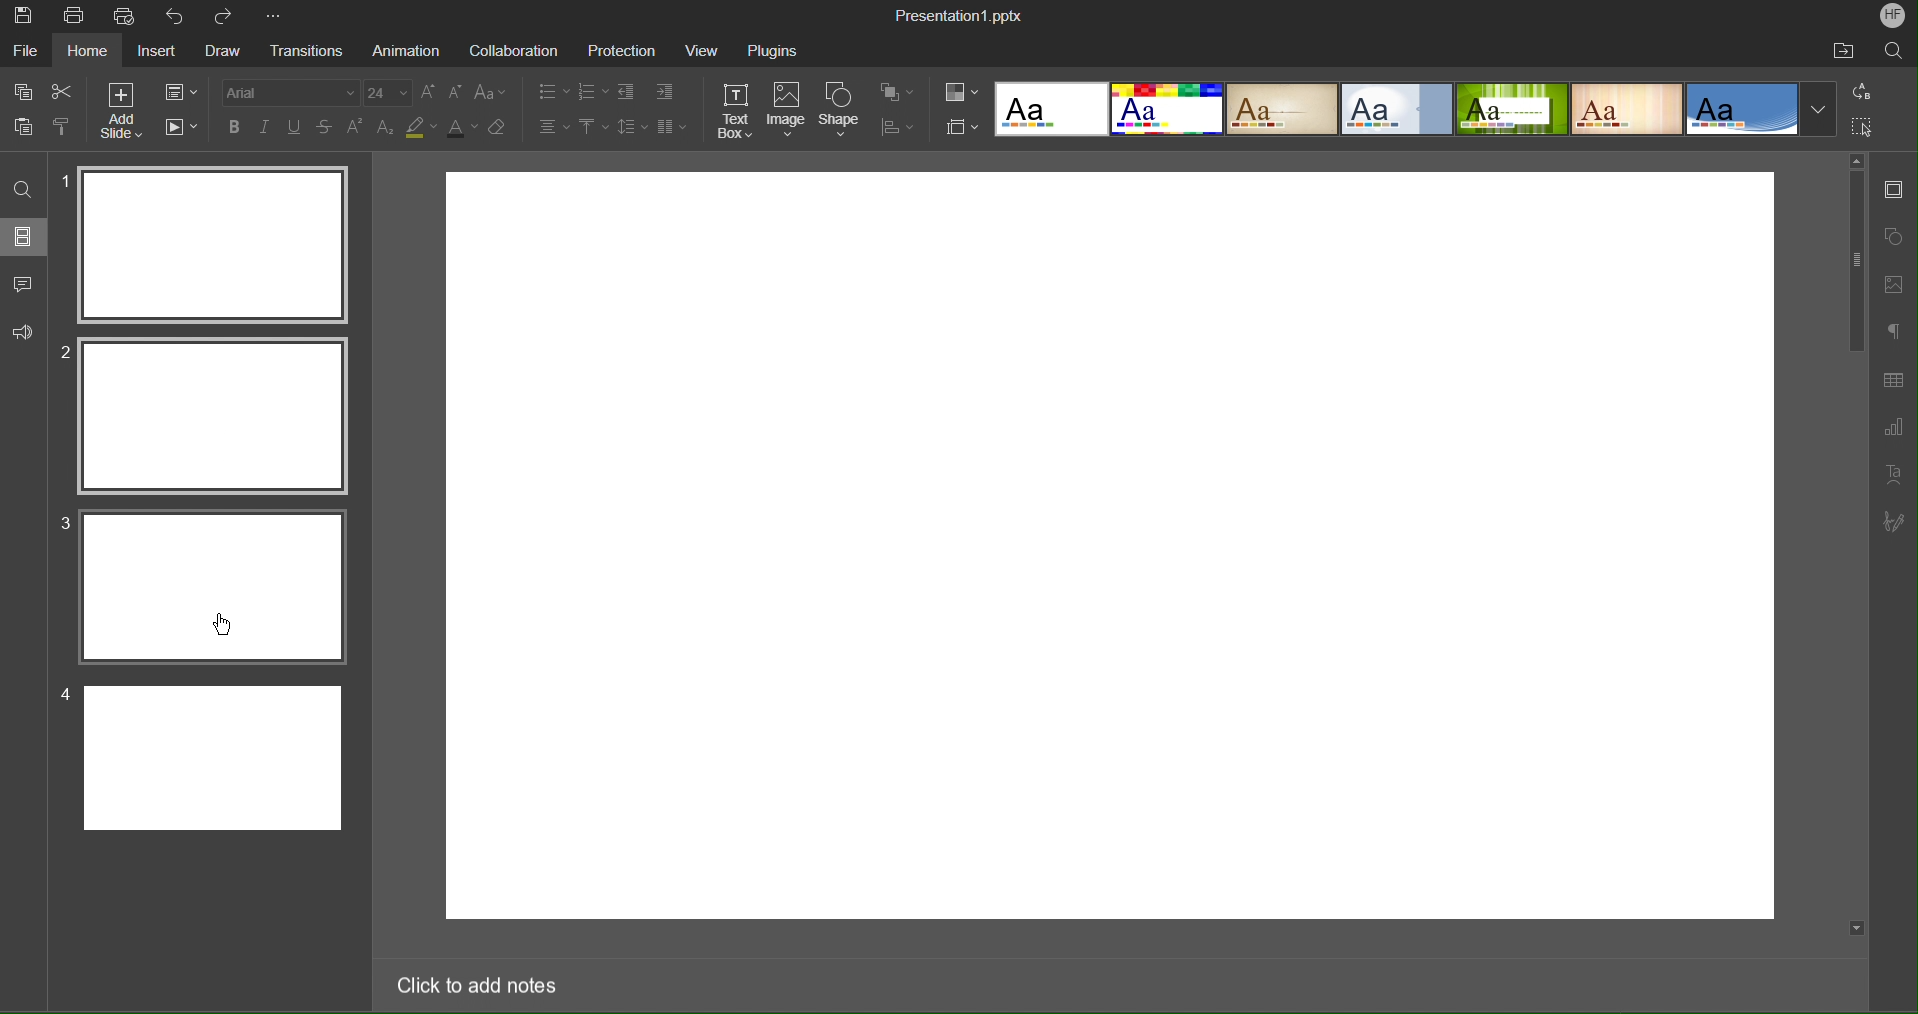 The image size is (1918, 1014). I want to click on Account, so click(1890, 16).